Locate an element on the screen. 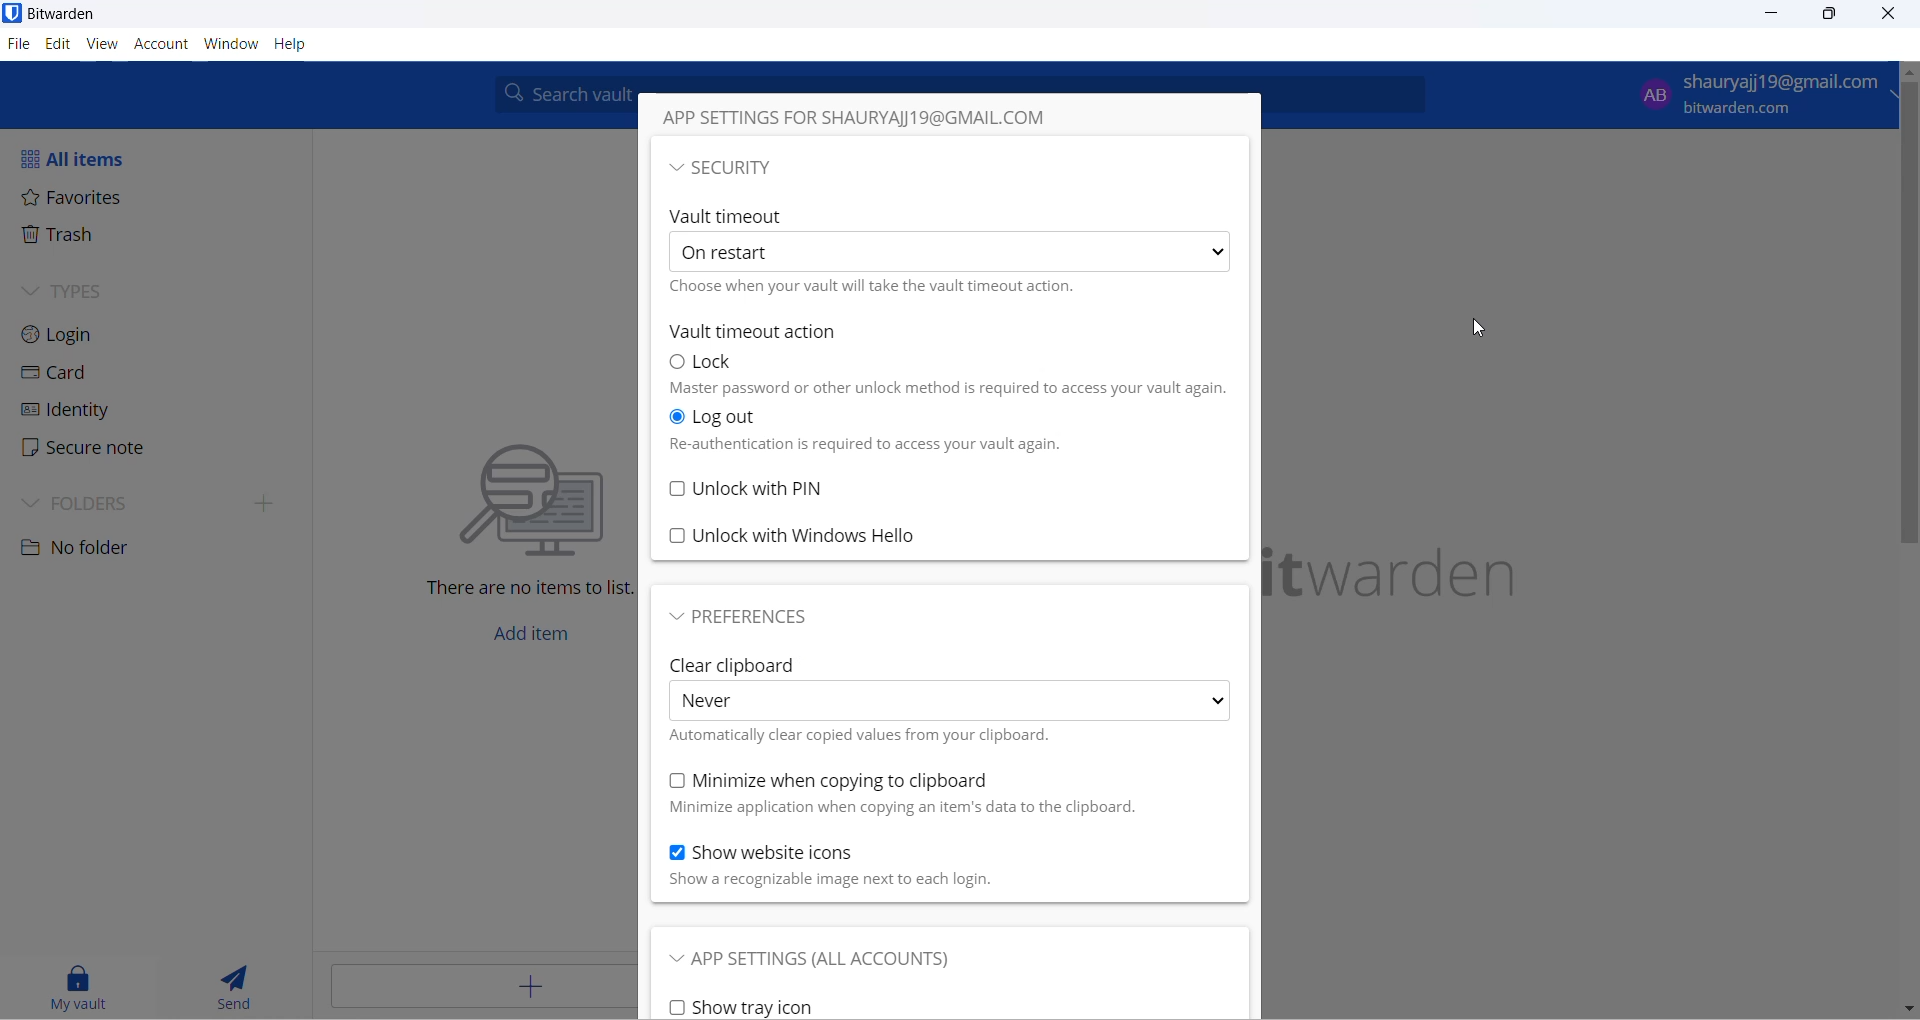 The width and height of the screenshot is (1920, 1020). cursor is located at coordinates (1489, 330).